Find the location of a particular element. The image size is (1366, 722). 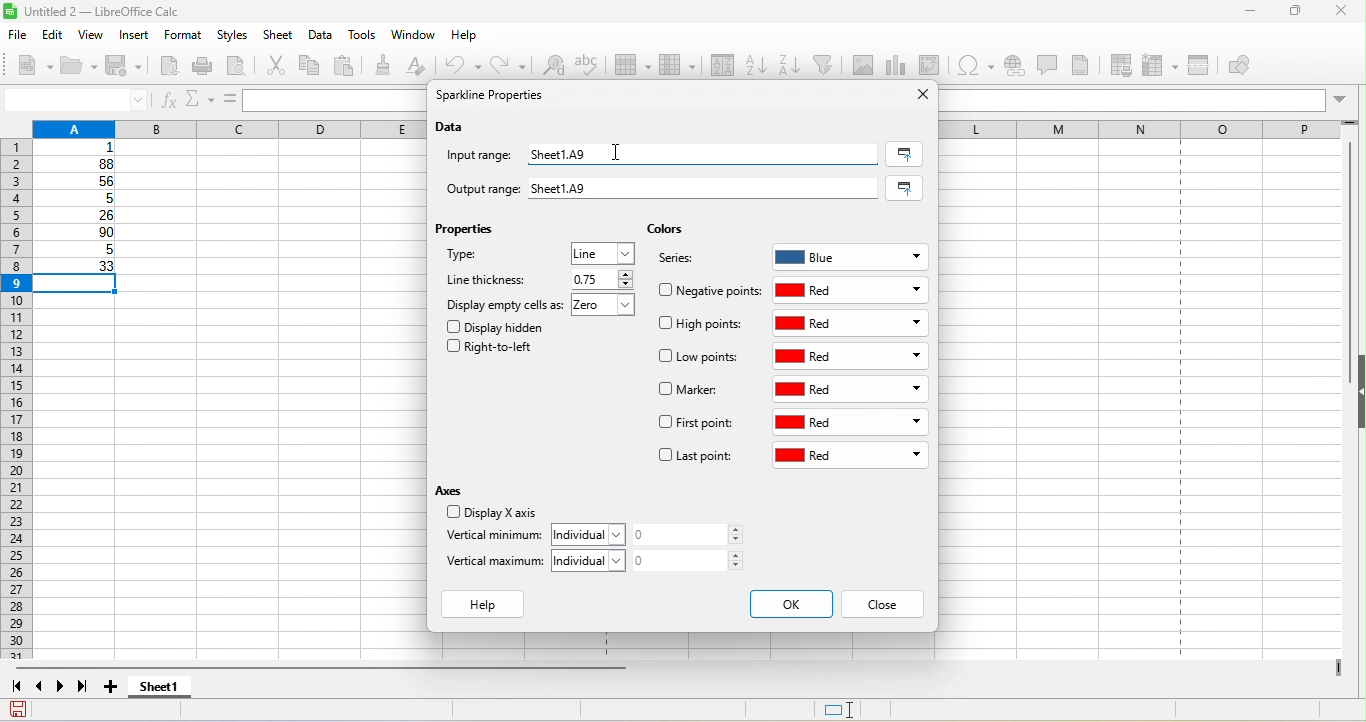

5 is located at coordinates (81, 199).